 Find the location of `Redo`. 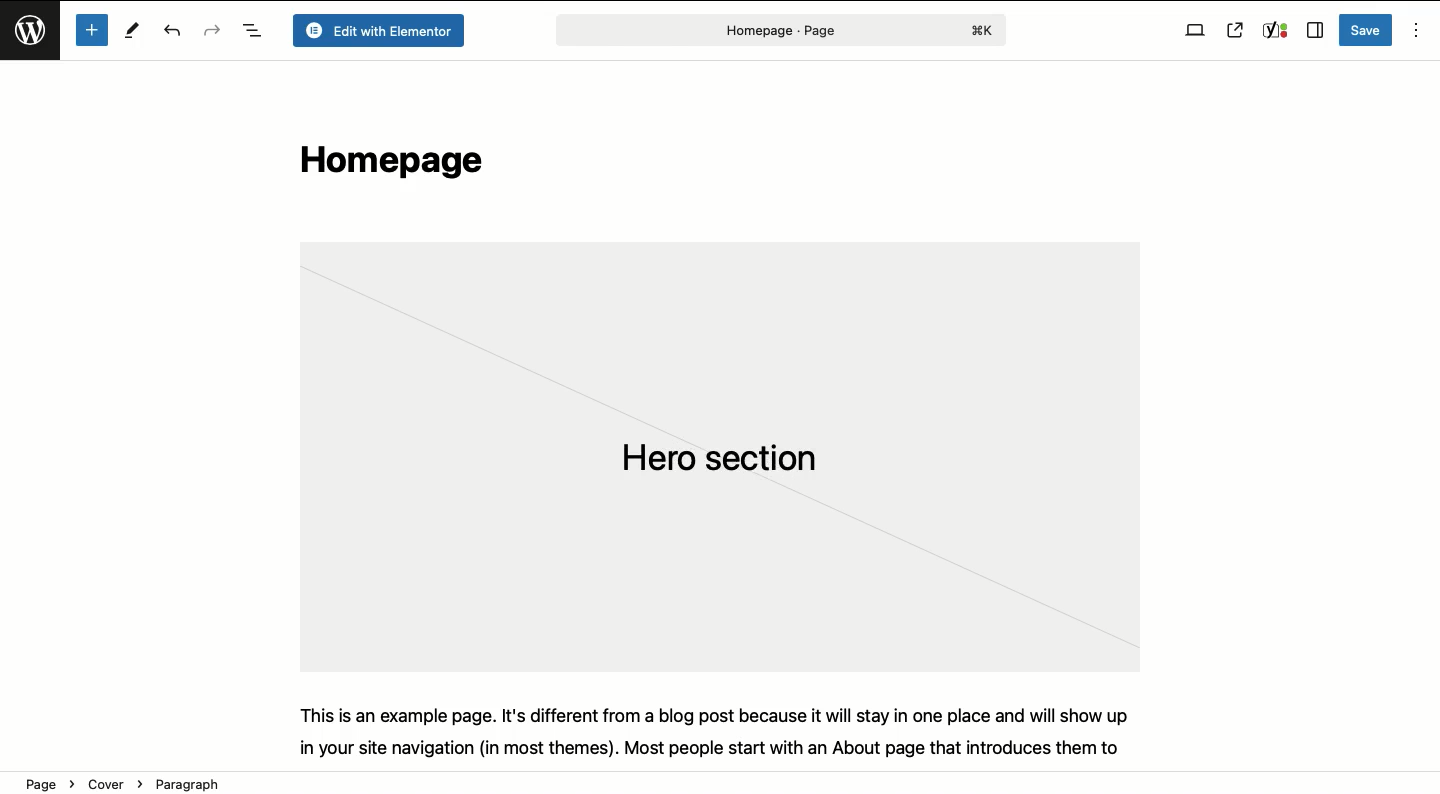

Redo is located at coordinates (212, 29).